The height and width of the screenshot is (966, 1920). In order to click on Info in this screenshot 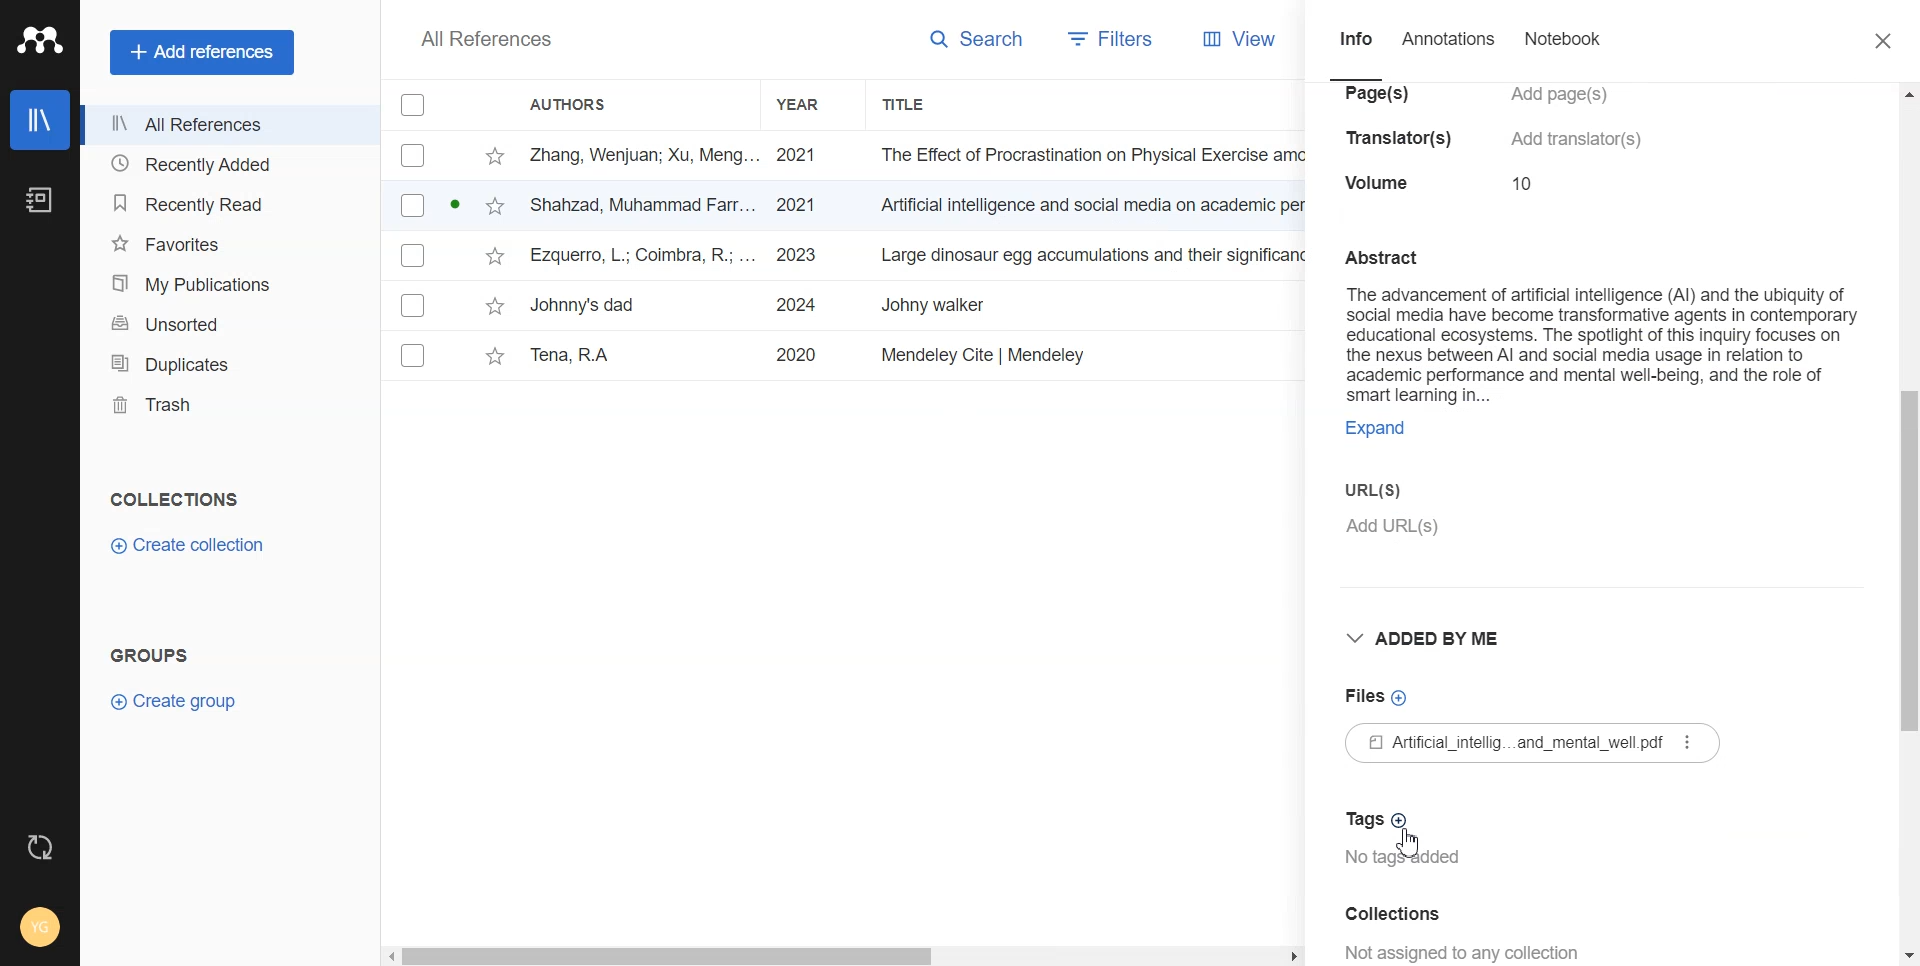, I will do `click(1356, 51)`.